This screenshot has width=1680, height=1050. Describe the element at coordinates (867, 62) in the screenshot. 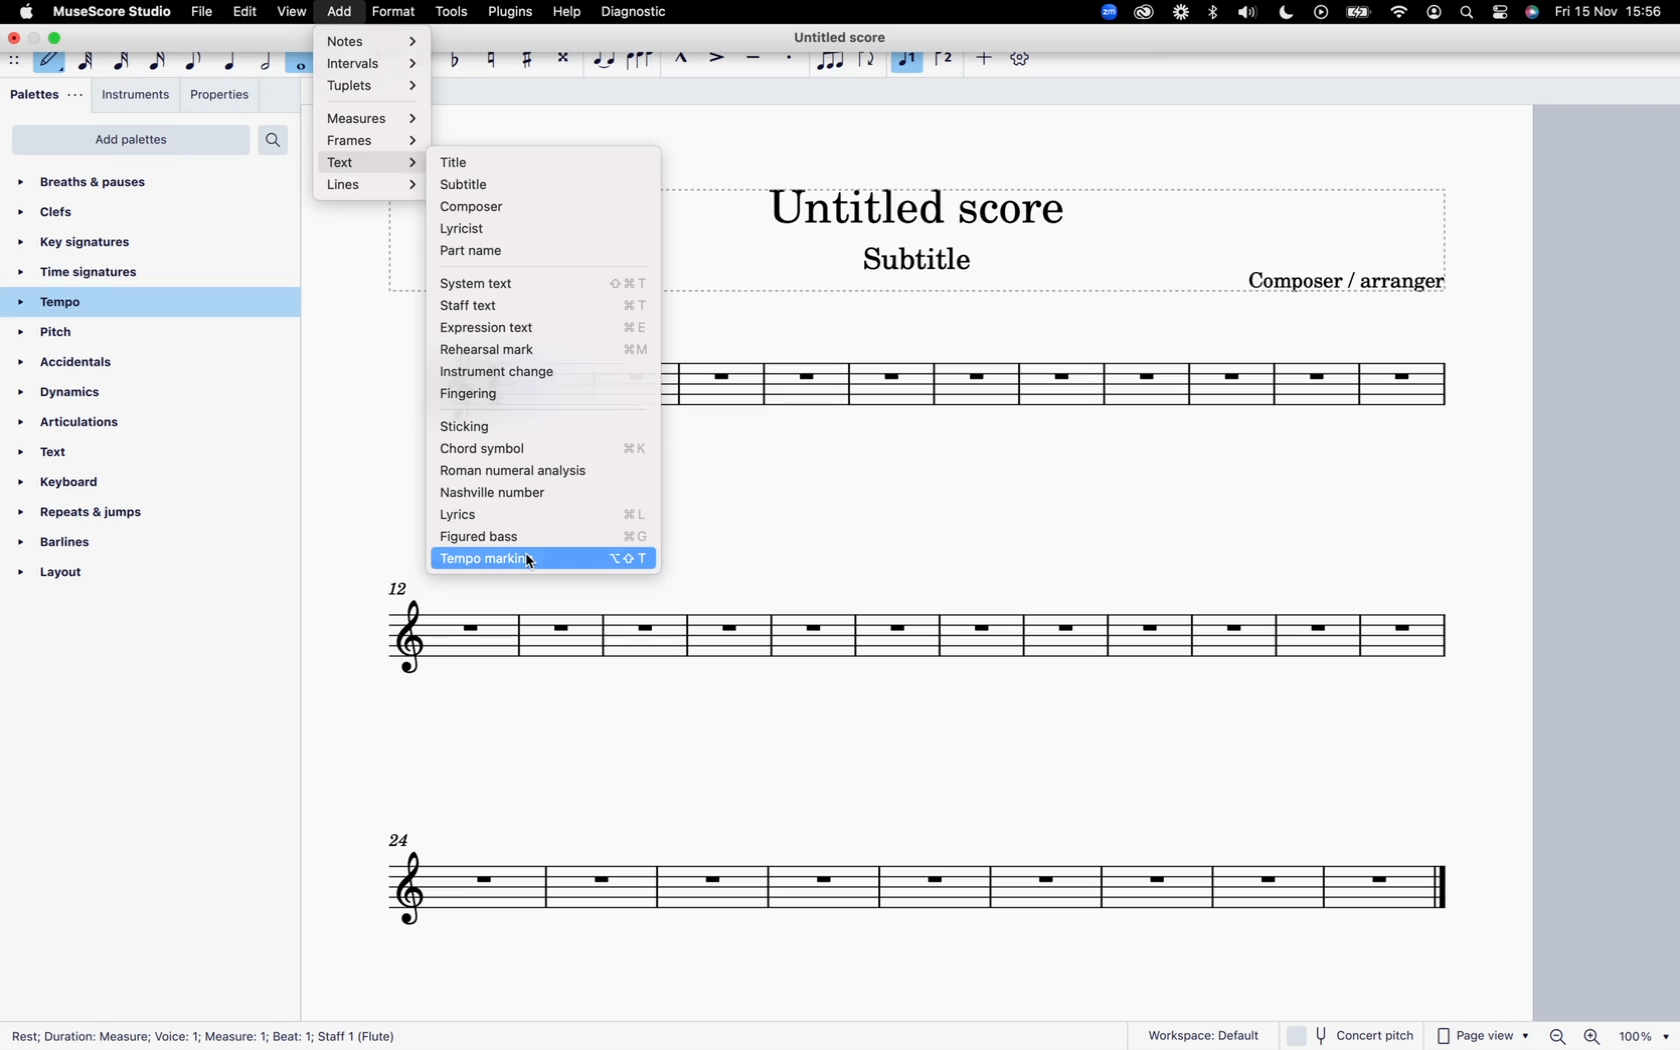

I see `flip direction` at that location.